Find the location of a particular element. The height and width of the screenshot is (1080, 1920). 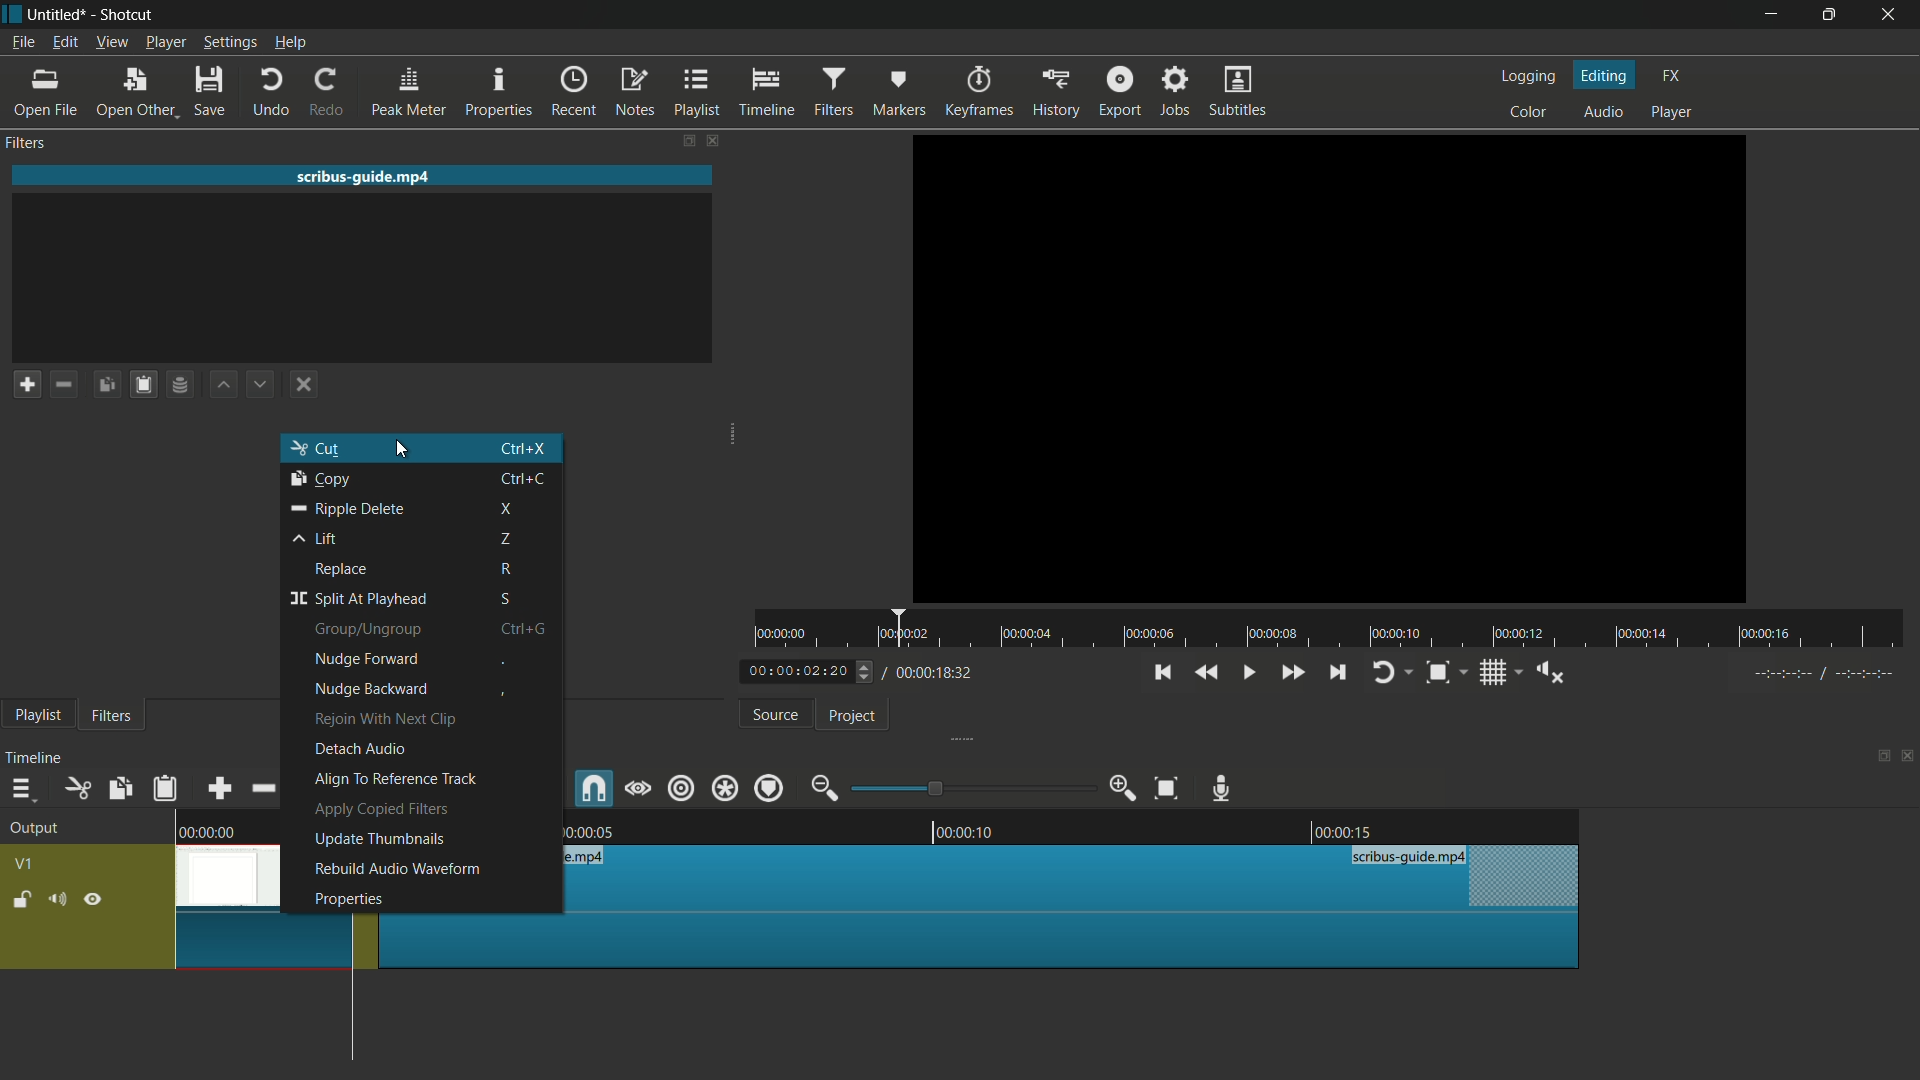

project name is located at coordinates (57, 13).